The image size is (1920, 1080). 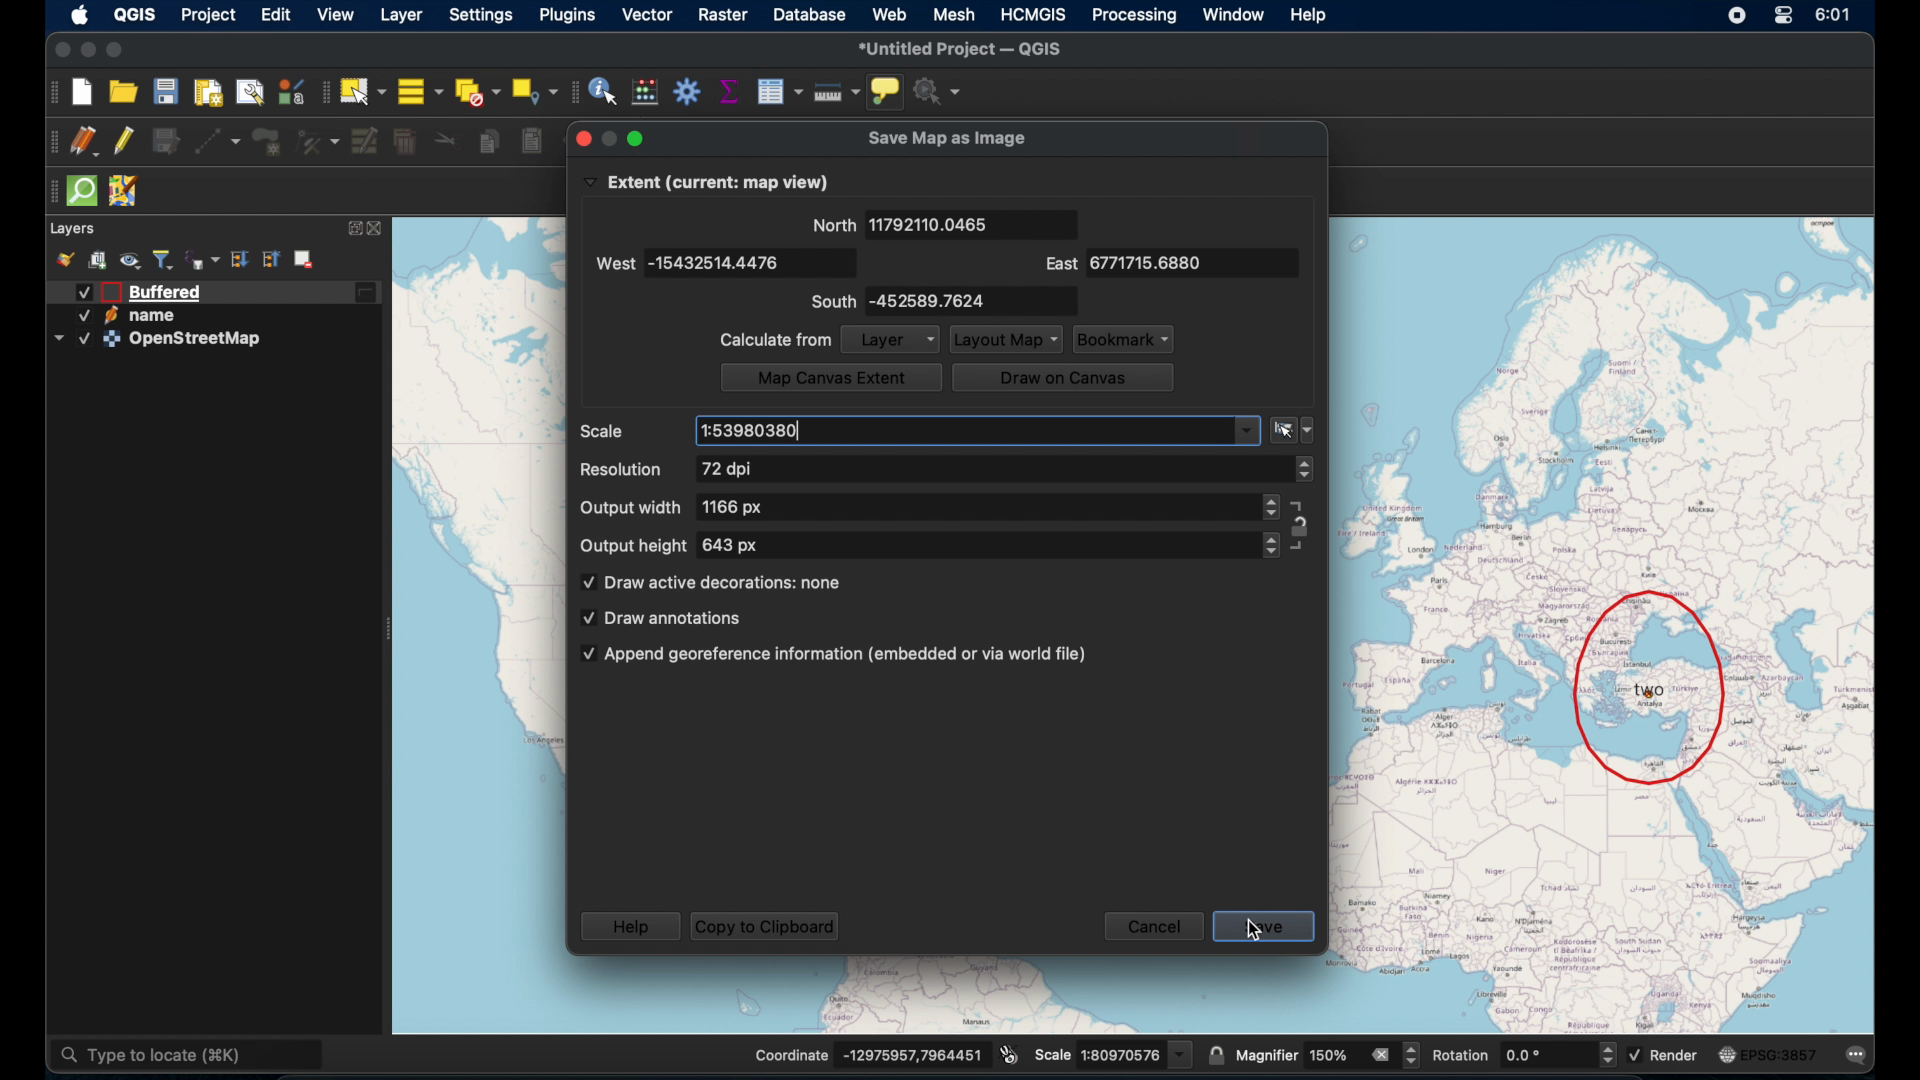 What do you see at coordinates (1195, 262) in the screenshot?
I see `6771715.6880` at bounding box center [1195, 262].